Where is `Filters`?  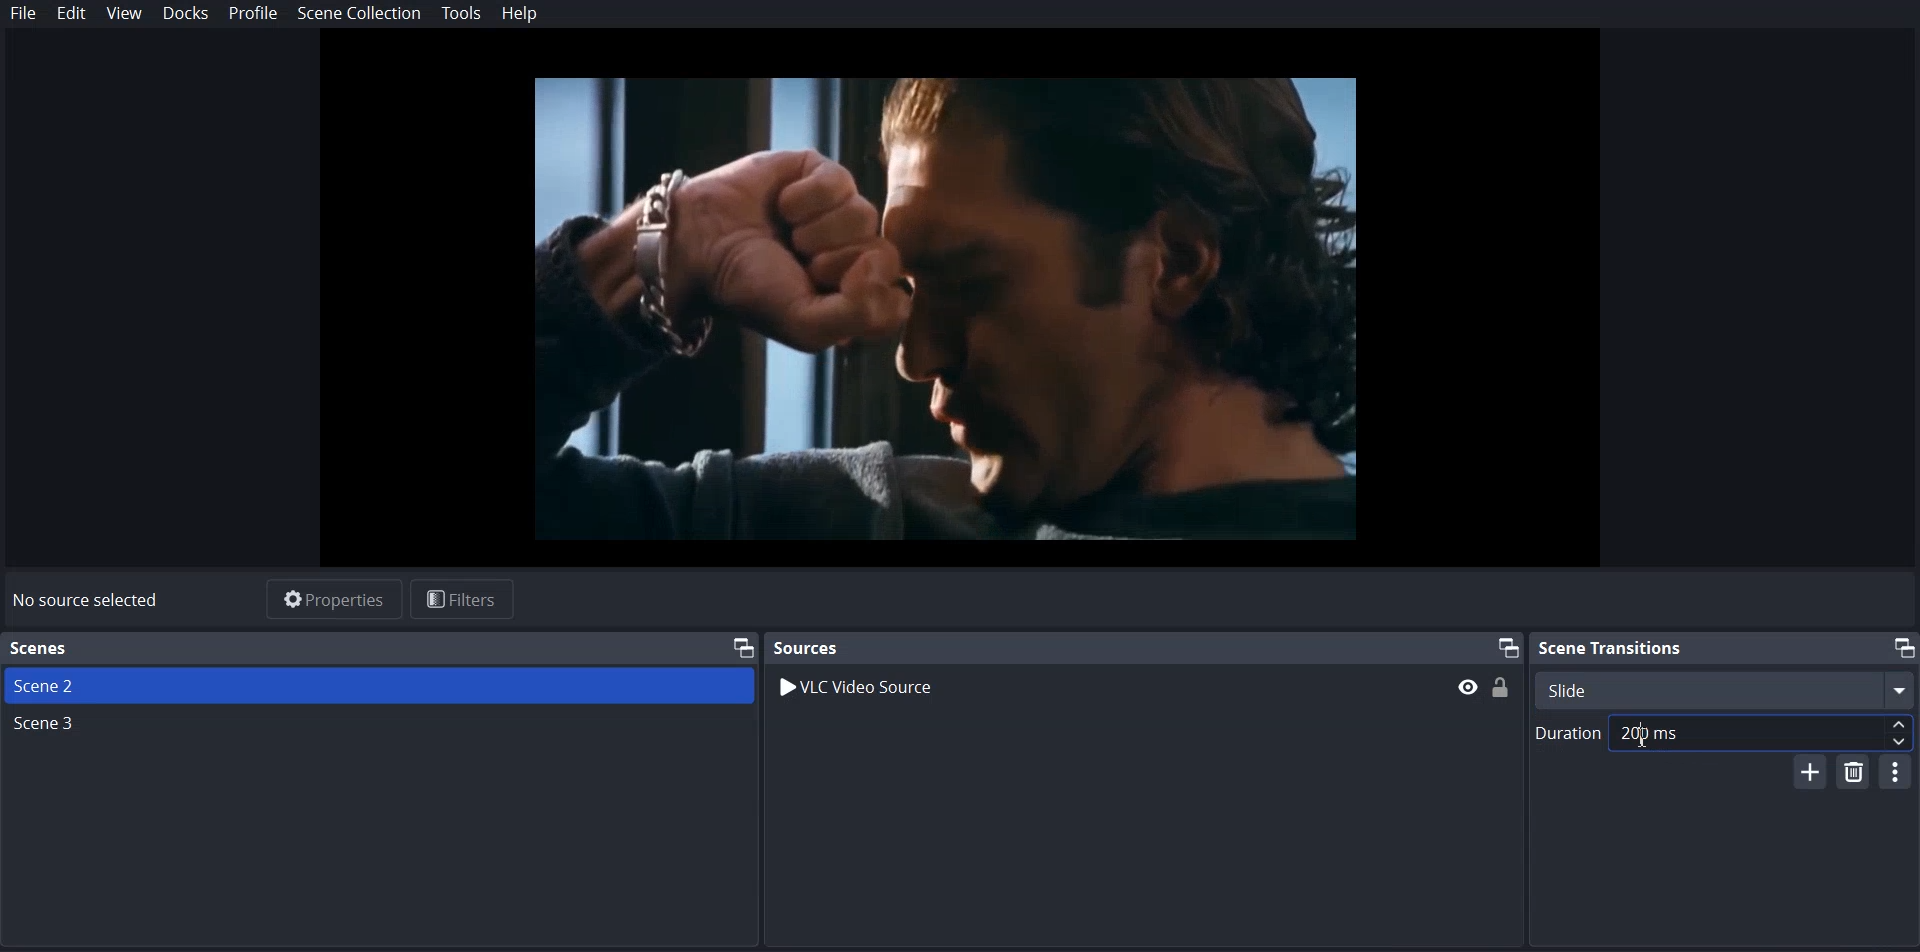 Filters is located at coordinates (463, 600).